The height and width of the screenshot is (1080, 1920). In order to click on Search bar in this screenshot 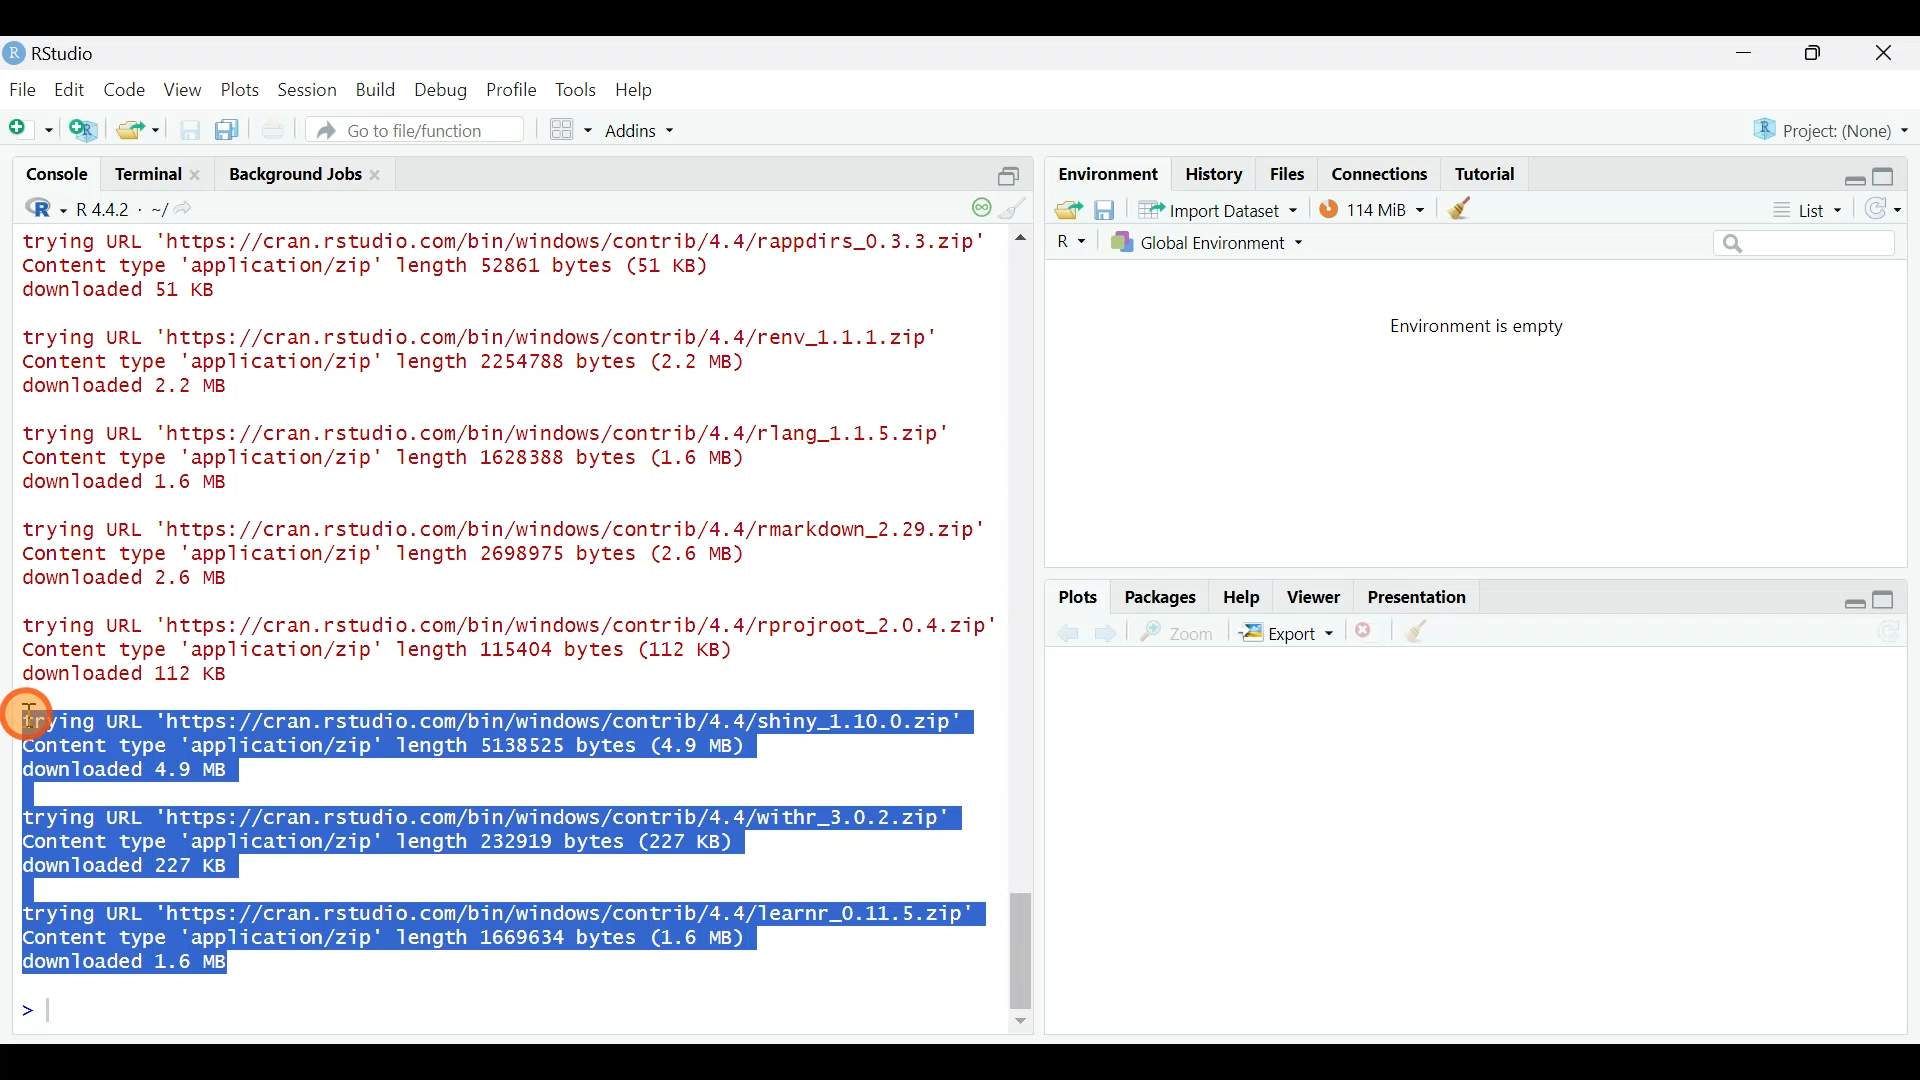, I will do `click(1808, 244)`.